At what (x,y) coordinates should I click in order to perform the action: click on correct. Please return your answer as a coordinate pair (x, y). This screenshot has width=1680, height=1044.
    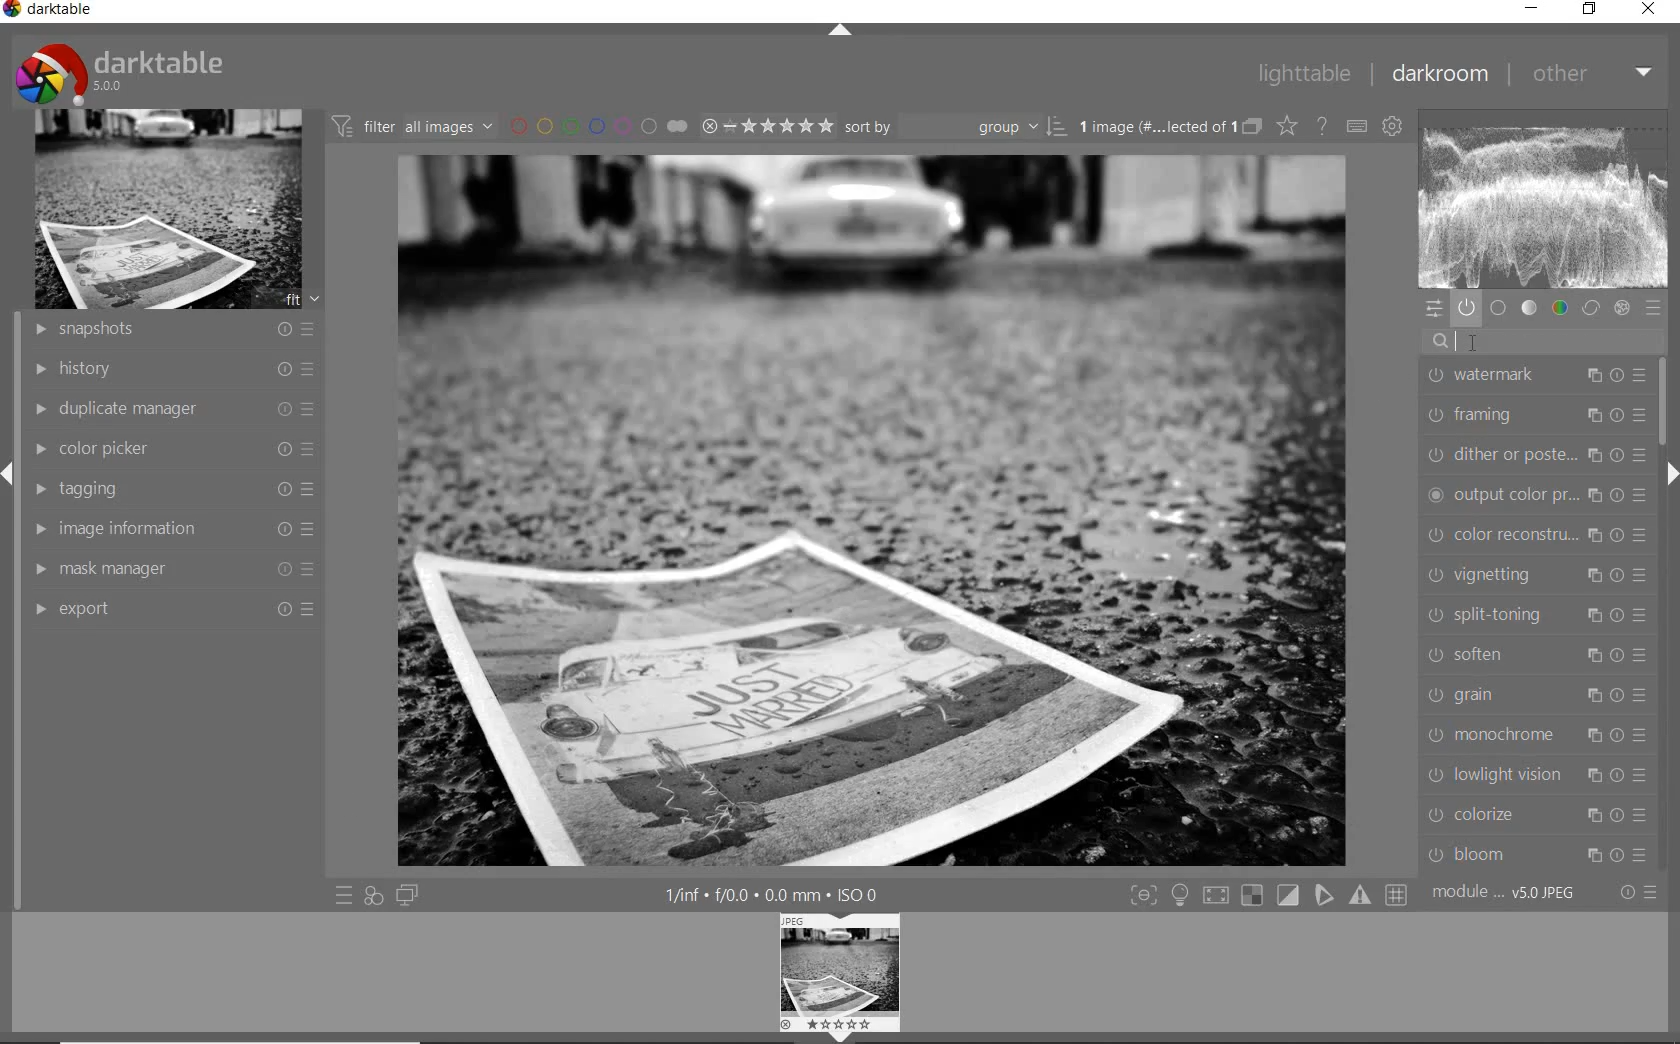
    Looking at the image, I should click on (1591, 308).